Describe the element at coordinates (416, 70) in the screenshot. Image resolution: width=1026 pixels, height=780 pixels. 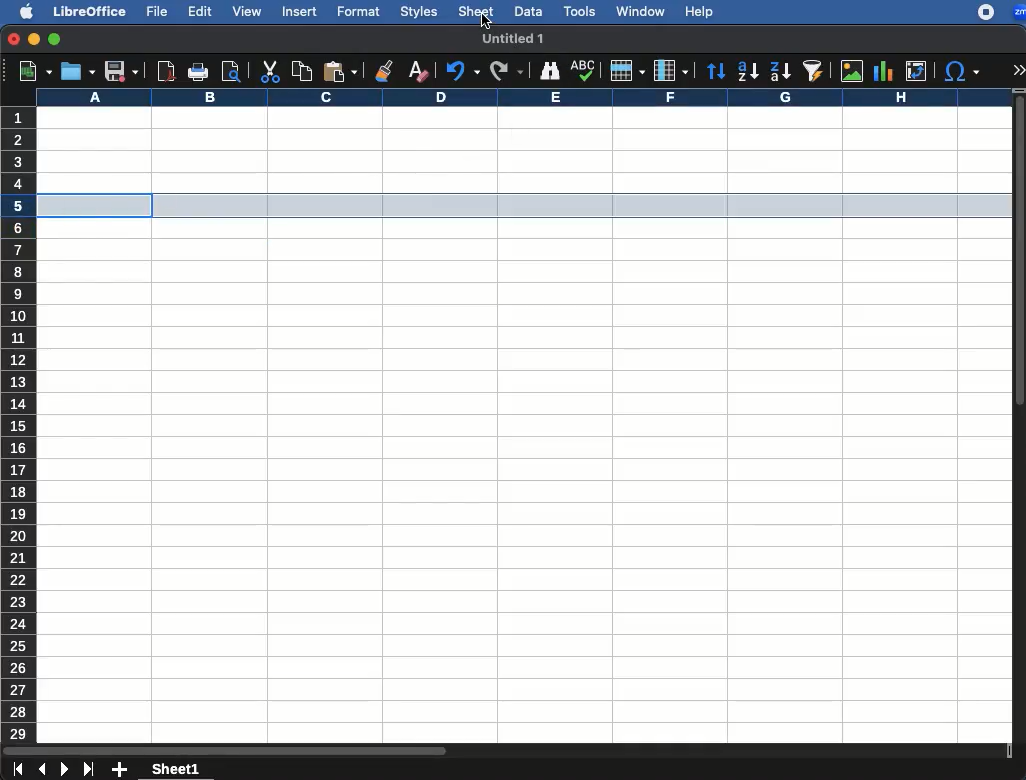
I see `clear formatting` at that location.